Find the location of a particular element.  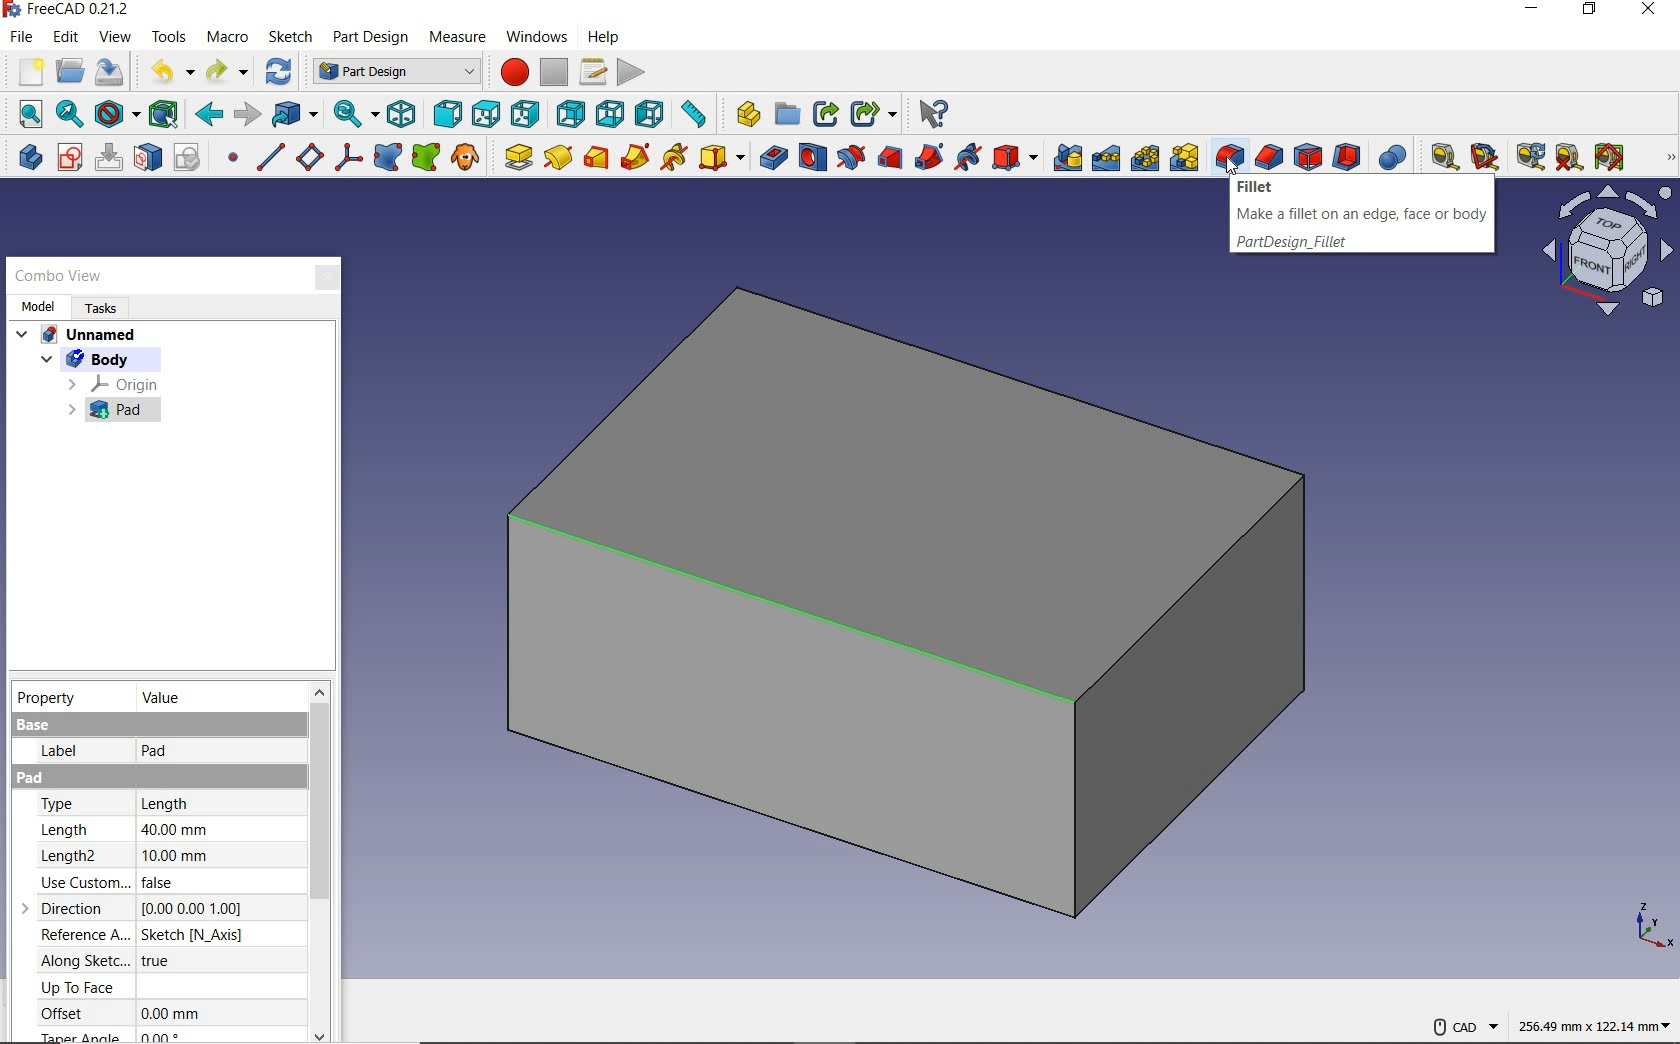

hole is located at coordinates (814, 159).